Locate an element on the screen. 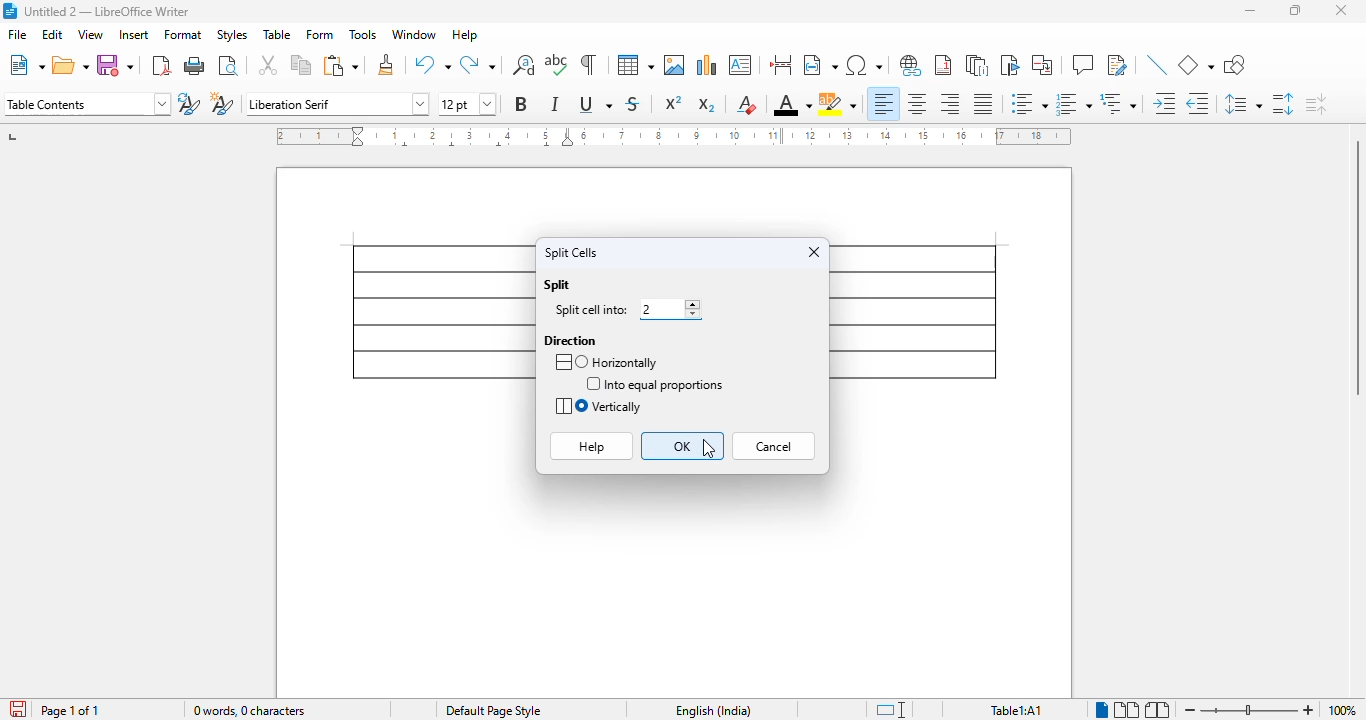  align center is located at coordinates (915, 104).